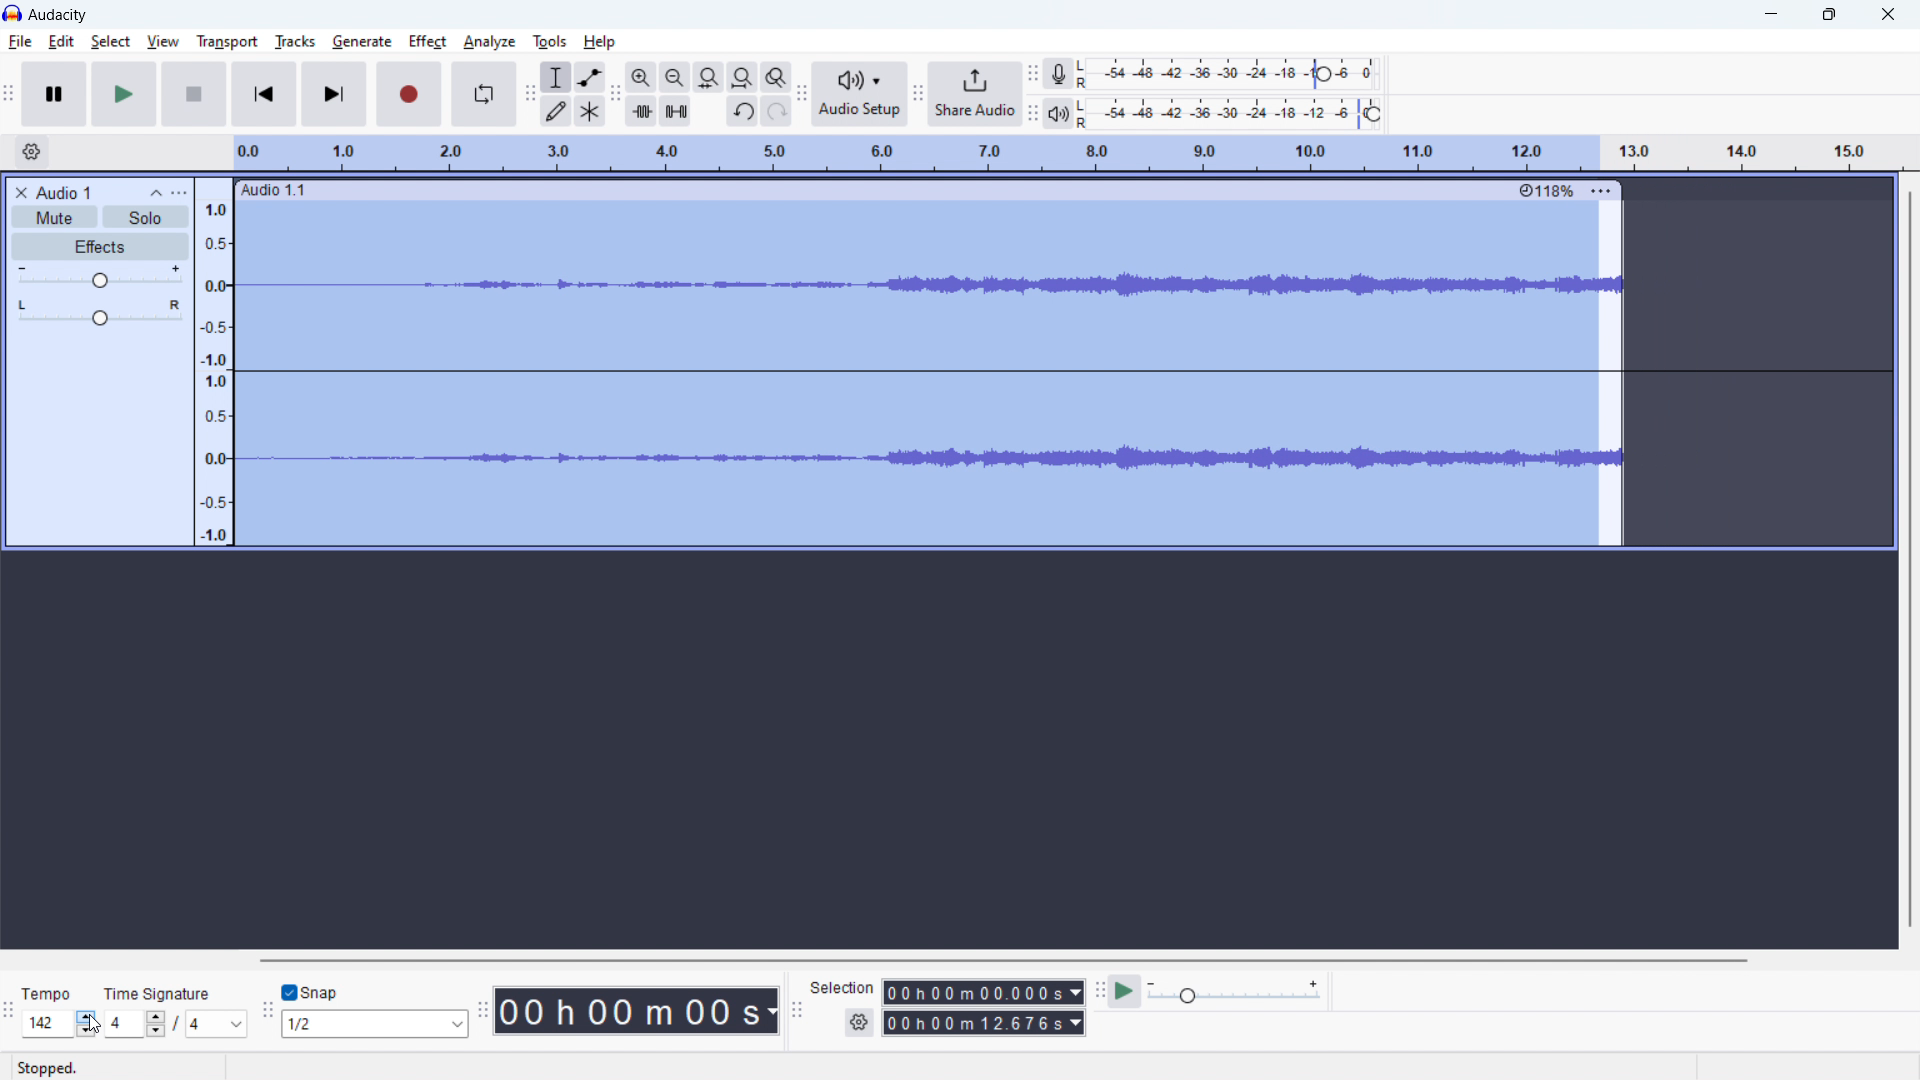 Image resolution: width=1920 pixels, height=1080 pixels. I want to click on envelop tool, so click(589, 76).